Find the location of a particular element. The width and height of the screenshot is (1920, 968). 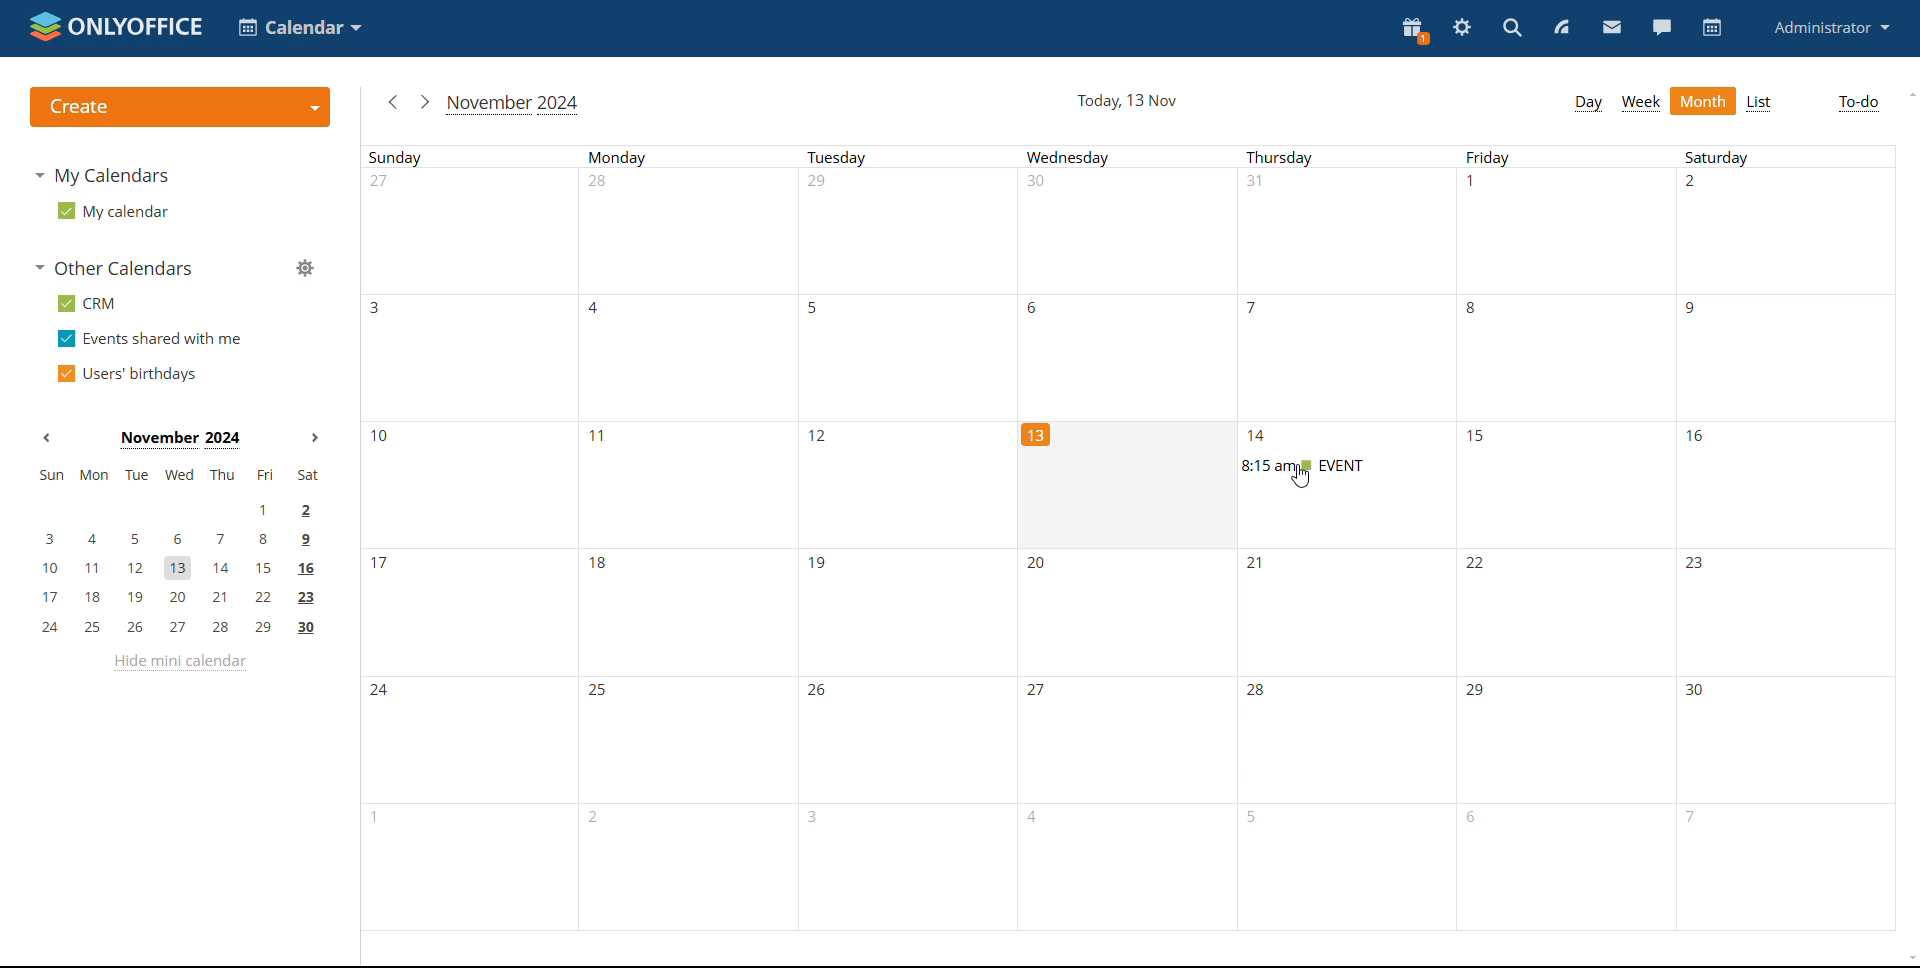

my calendar is located at coordinates (112, 212).